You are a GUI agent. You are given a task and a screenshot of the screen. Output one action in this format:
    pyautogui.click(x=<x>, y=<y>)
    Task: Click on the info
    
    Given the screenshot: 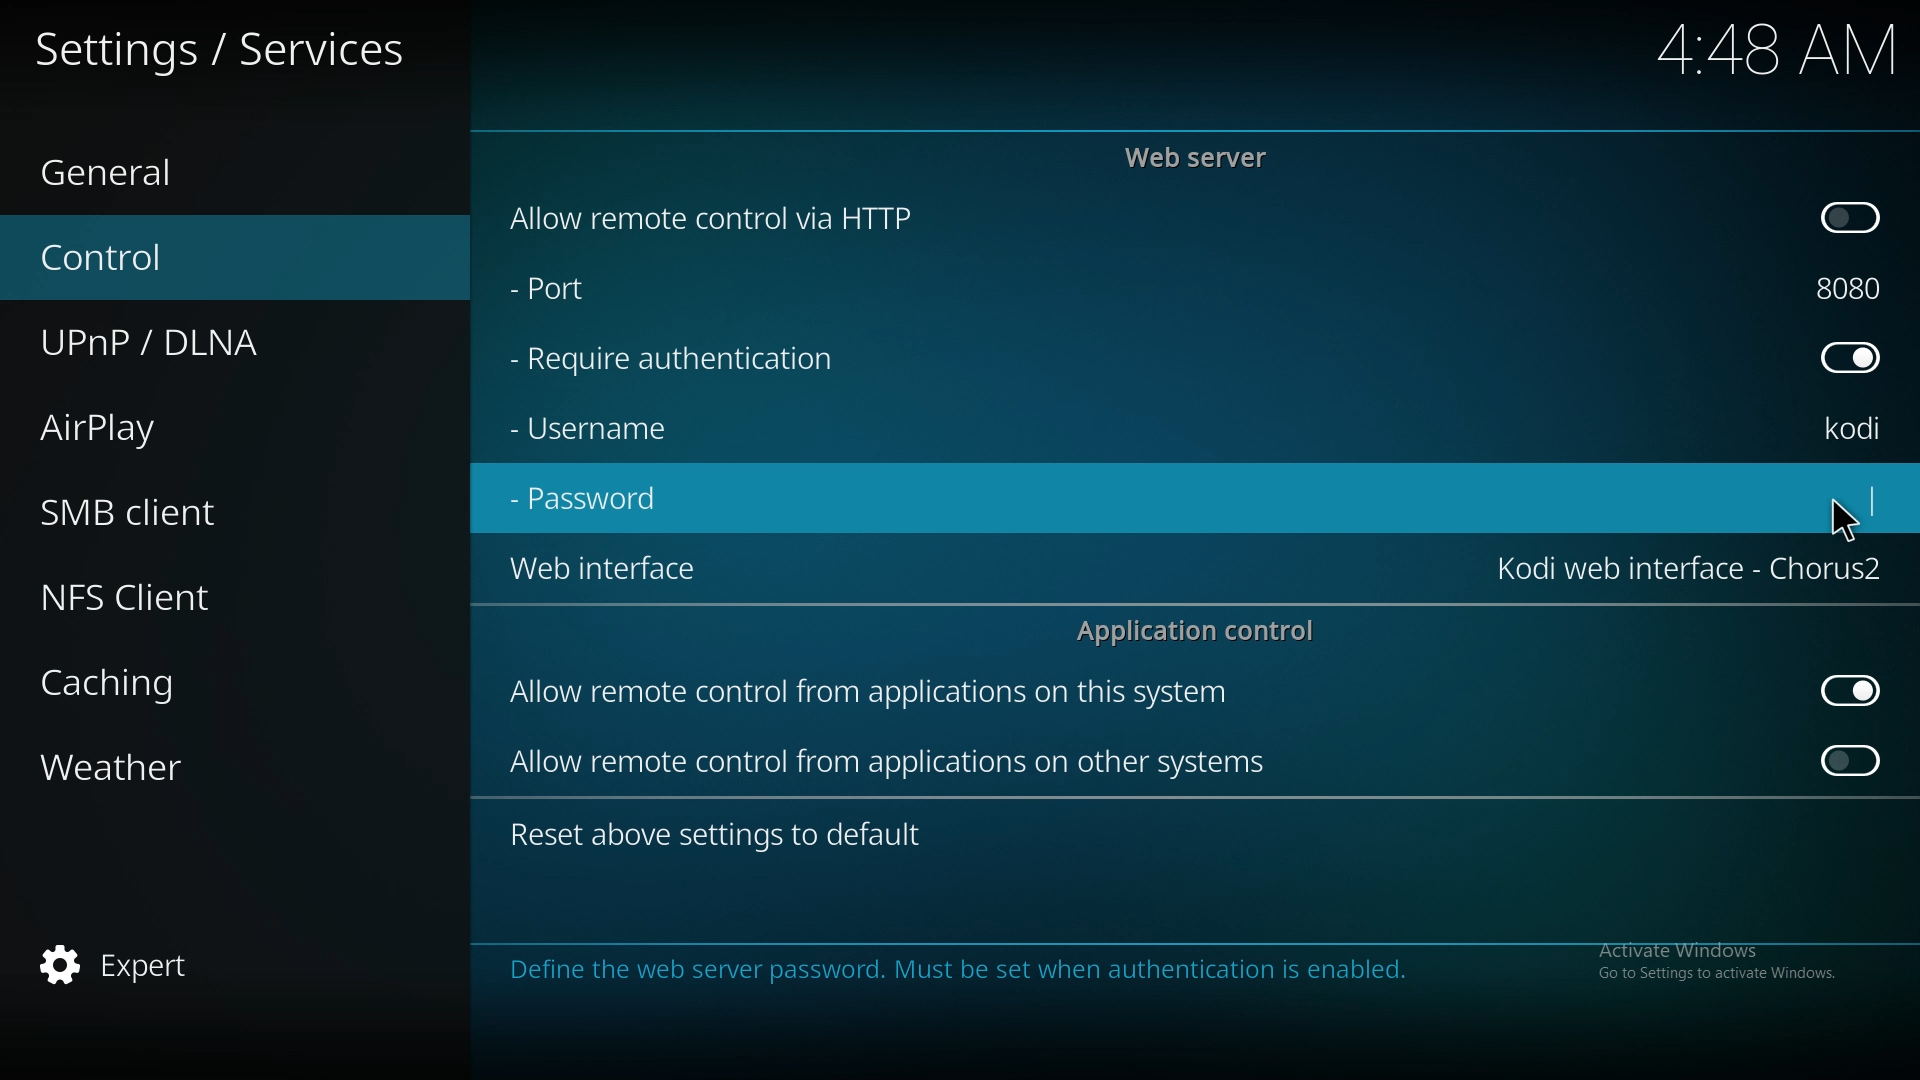 What is the action you would take?
    pyautogui.click(x=1156, y=969)
    